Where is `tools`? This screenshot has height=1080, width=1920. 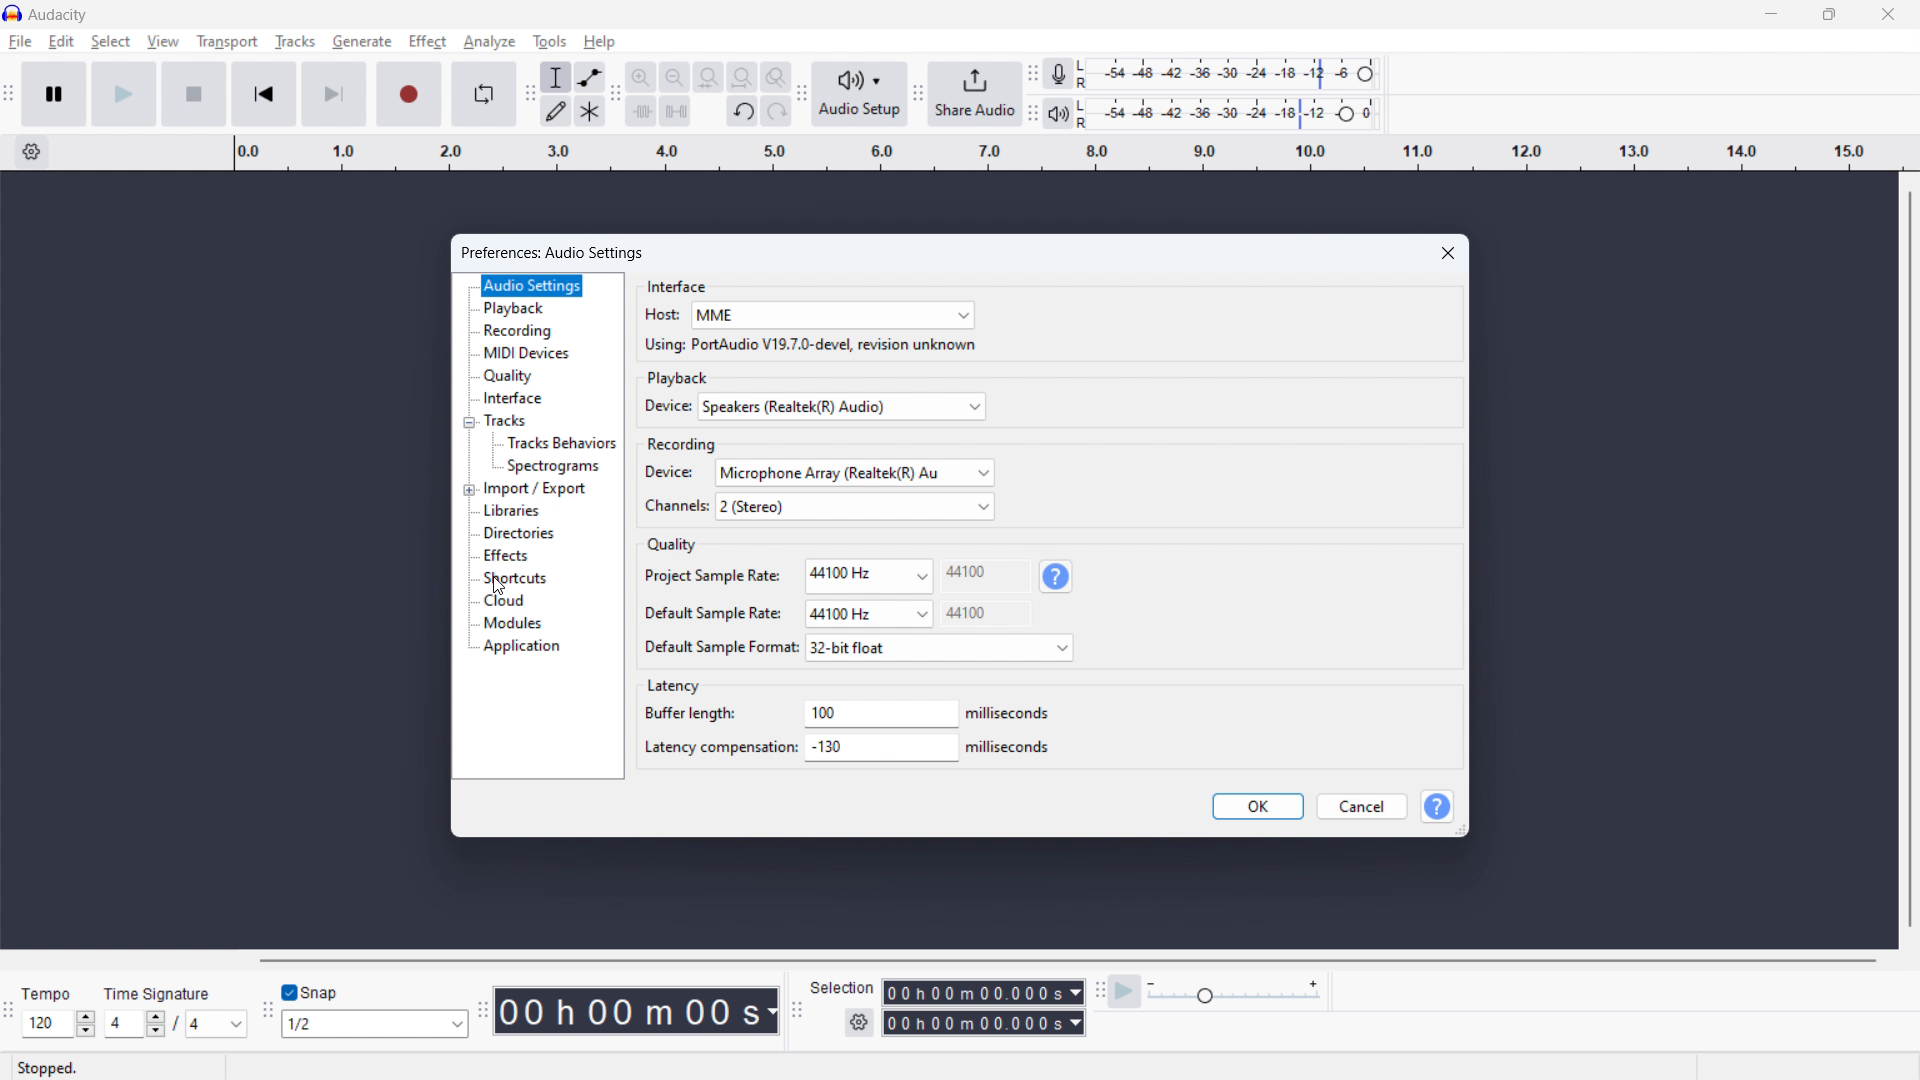 tools is located at coordinates (549, 41).